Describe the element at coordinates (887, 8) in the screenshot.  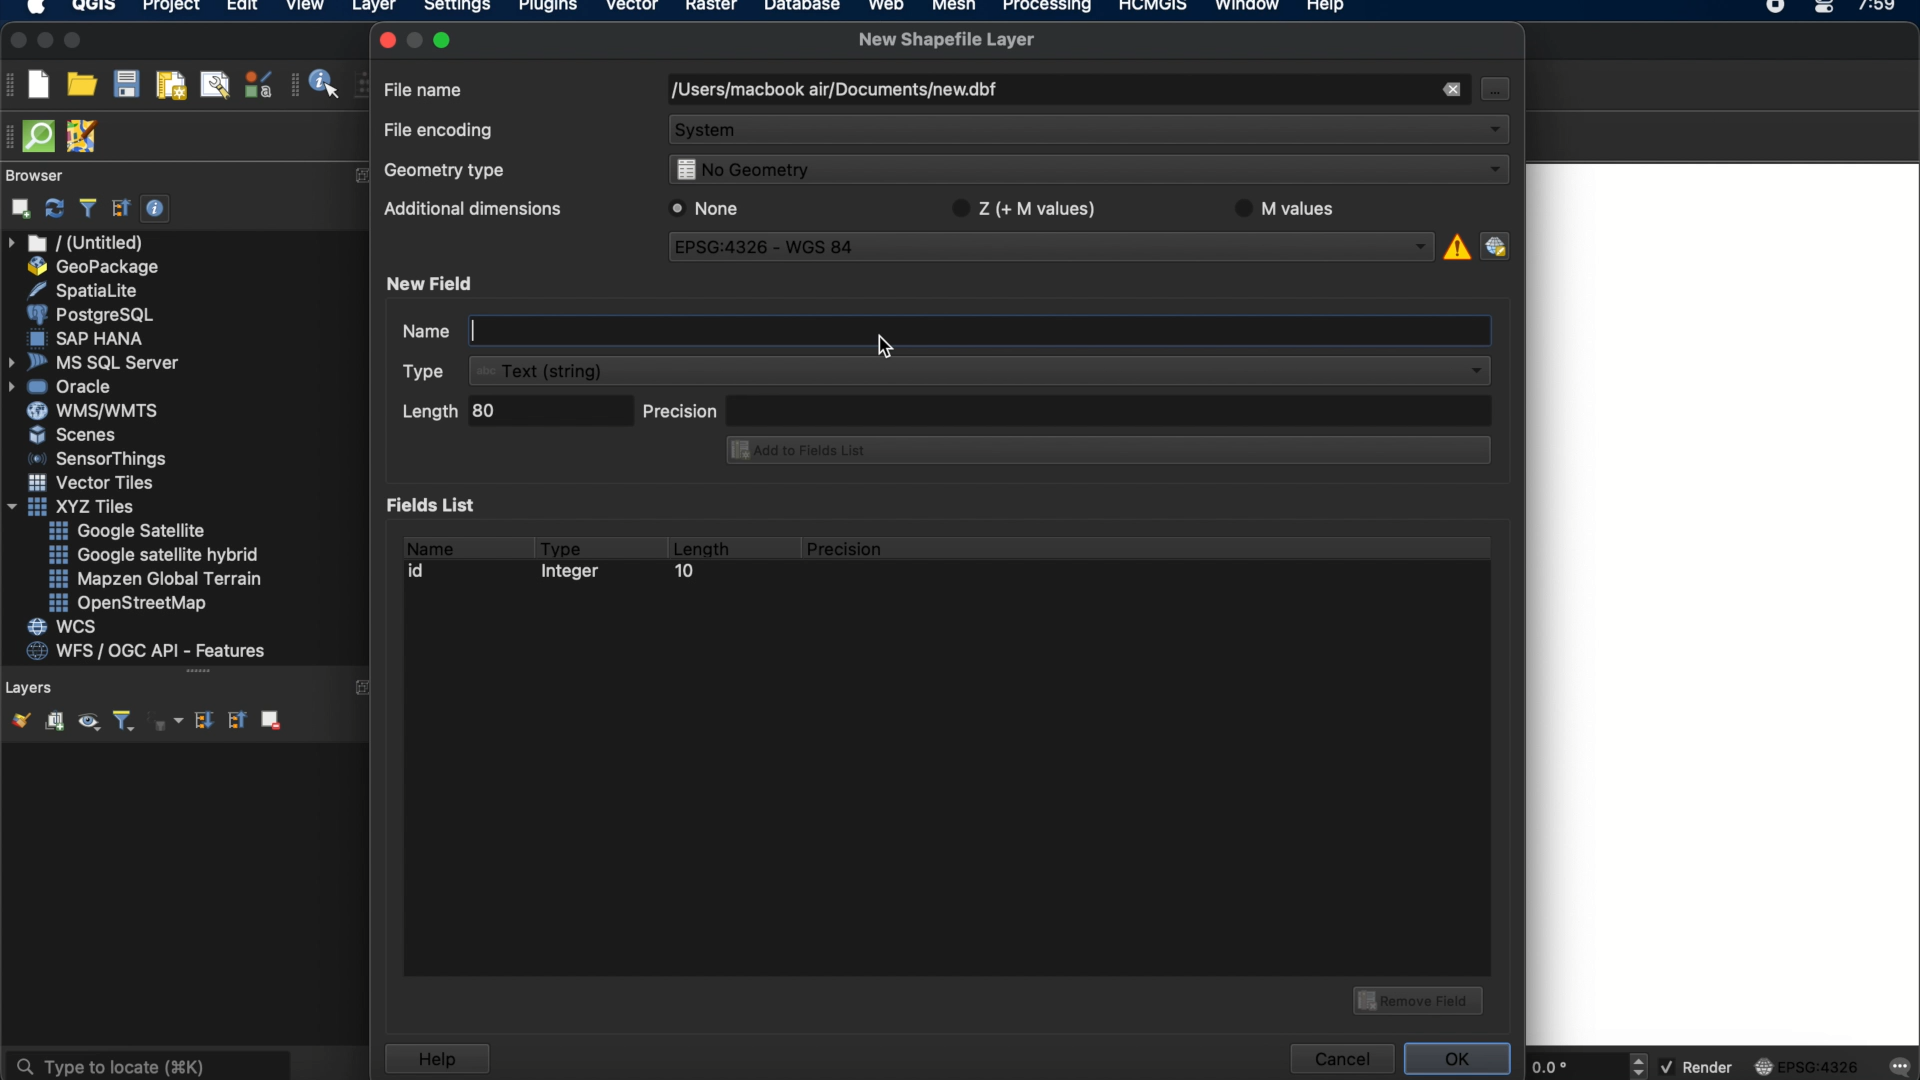
I see `web` at that location.